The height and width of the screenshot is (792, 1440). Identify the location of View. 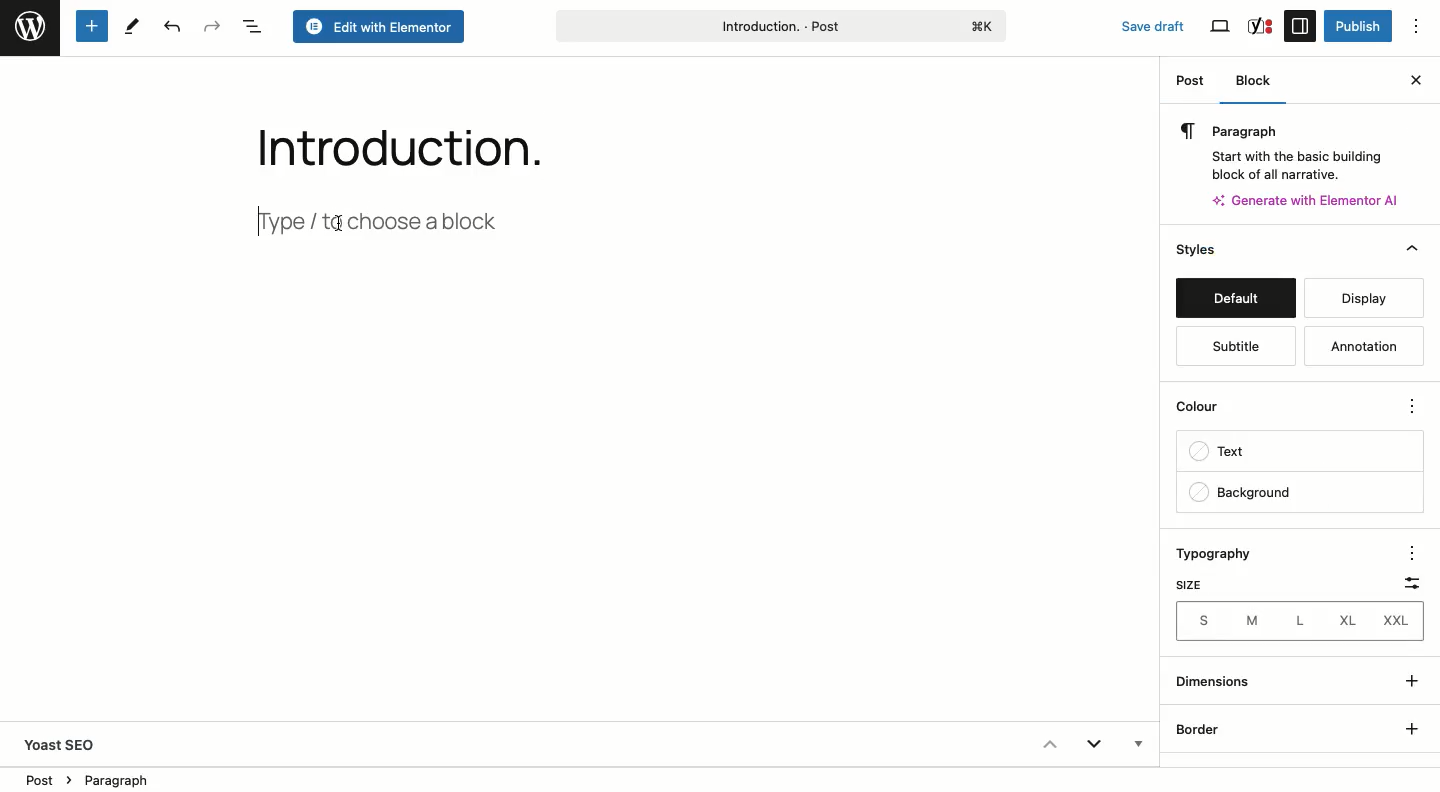
(1222, 27).